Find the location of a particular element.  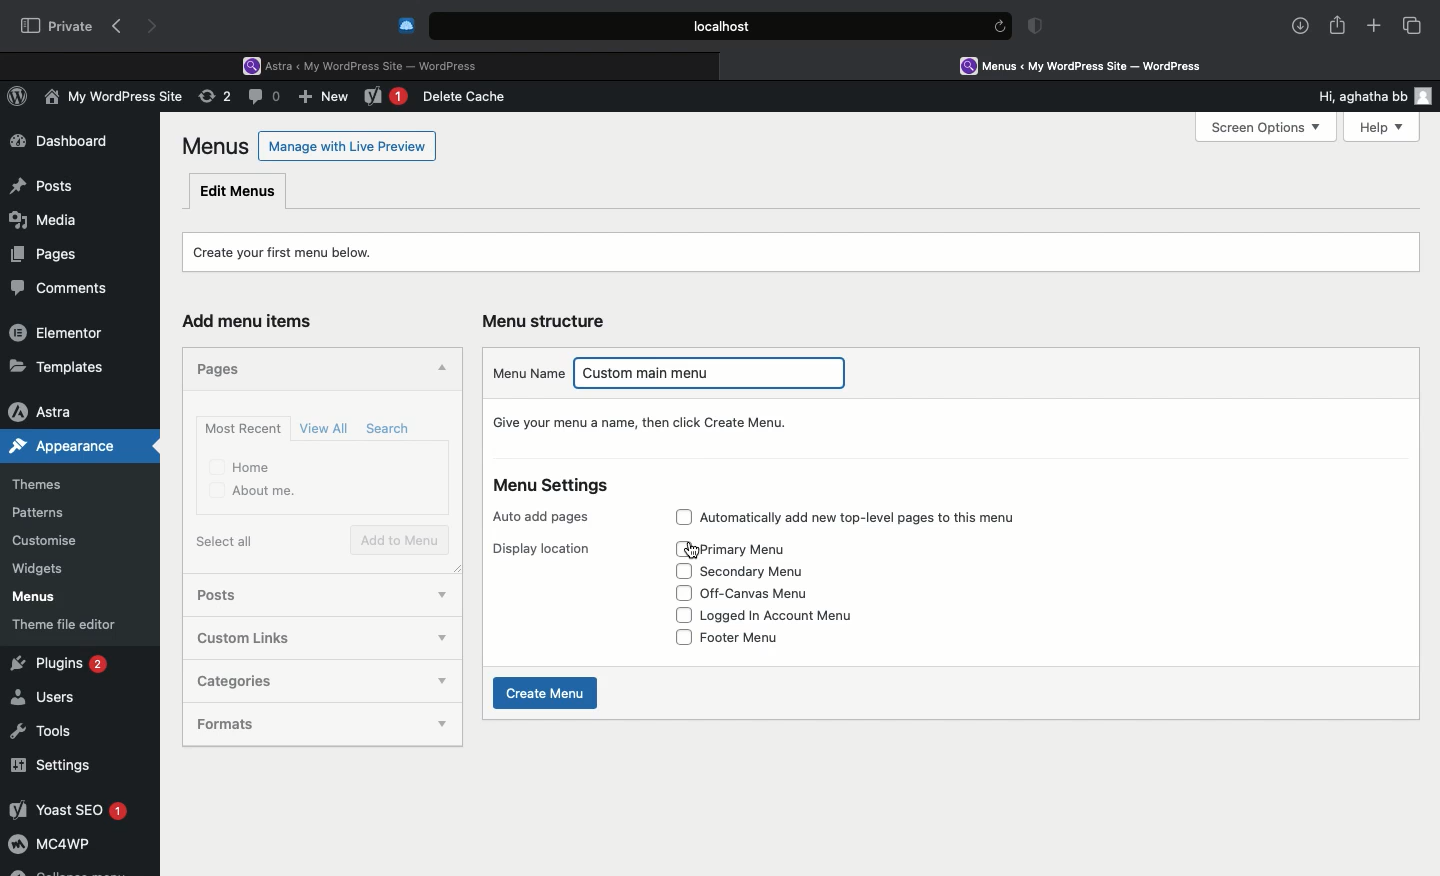

Automatically add new top-level pages to this menu is located at coordinates (882, 519).